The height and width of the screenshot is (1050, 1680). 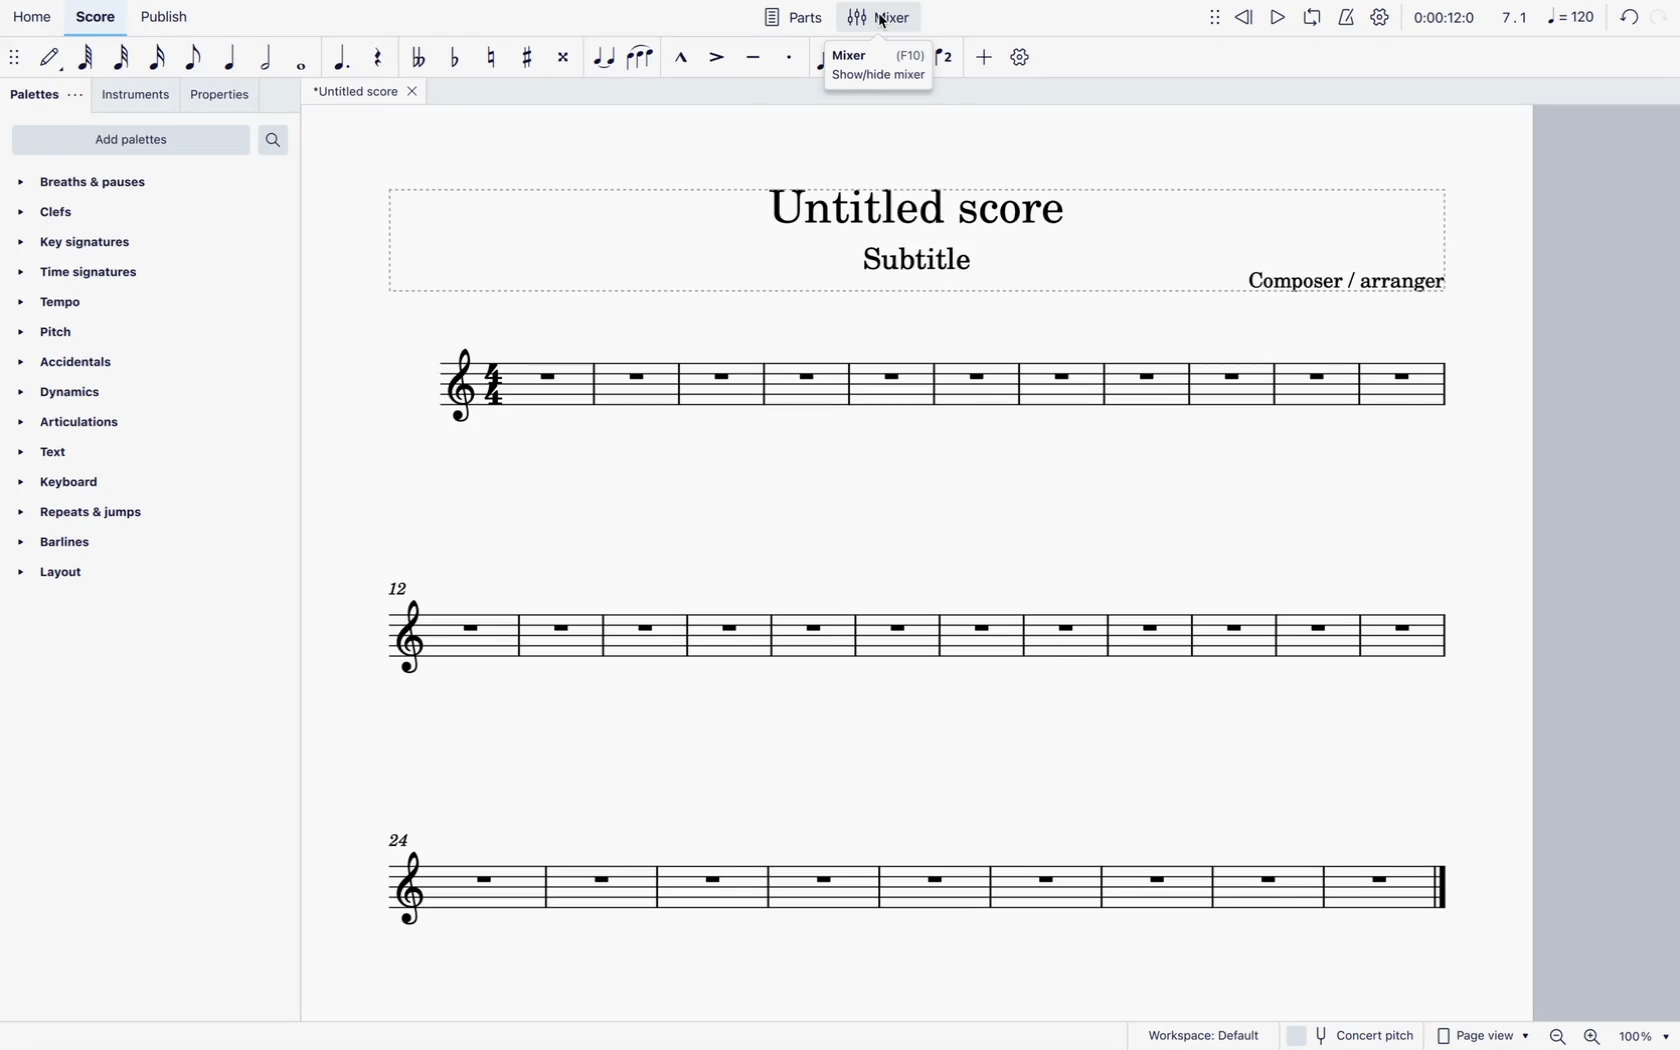 What do you see at coordinates (1379, 16) in the screenshot?
I see `settings` at bounding box center [1379, 16].